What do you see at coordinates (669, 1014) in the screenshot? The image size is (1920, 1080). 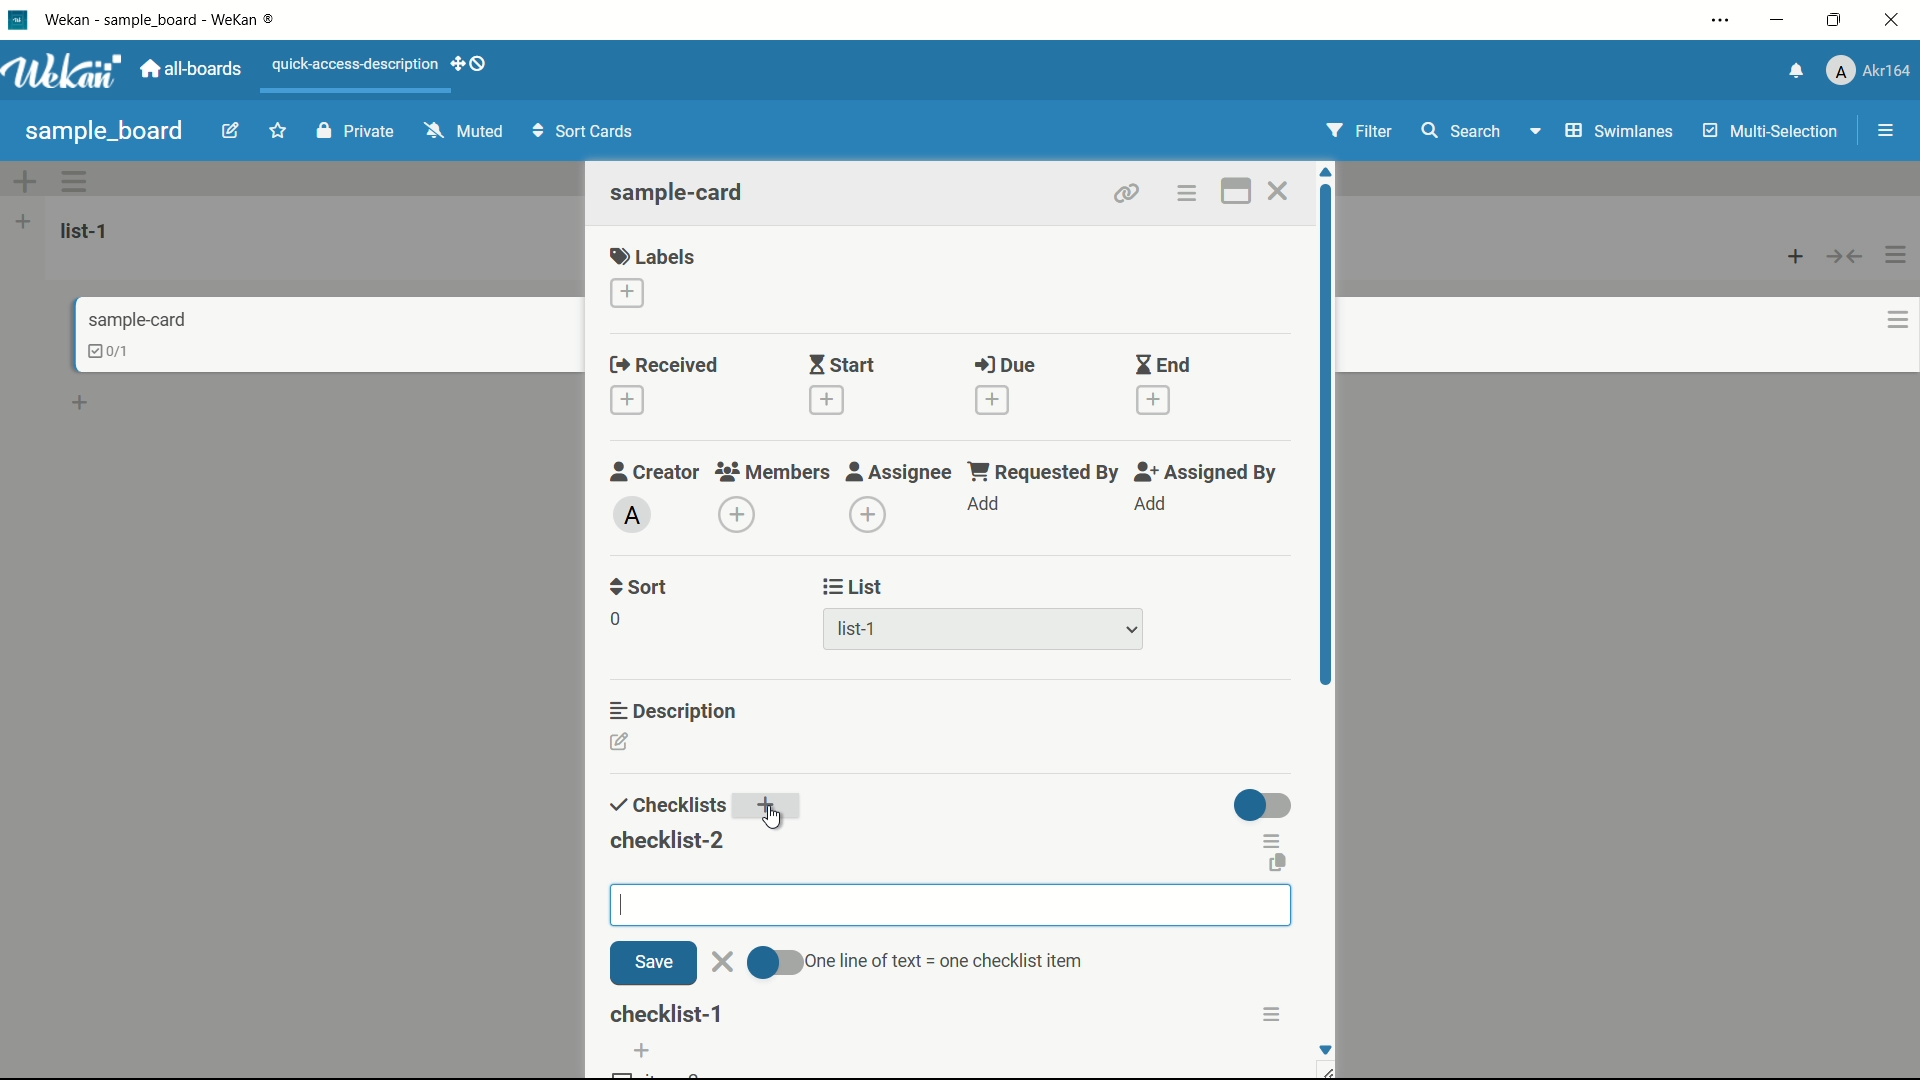 I see `checlist-1` at bounding box center [669, 1014].